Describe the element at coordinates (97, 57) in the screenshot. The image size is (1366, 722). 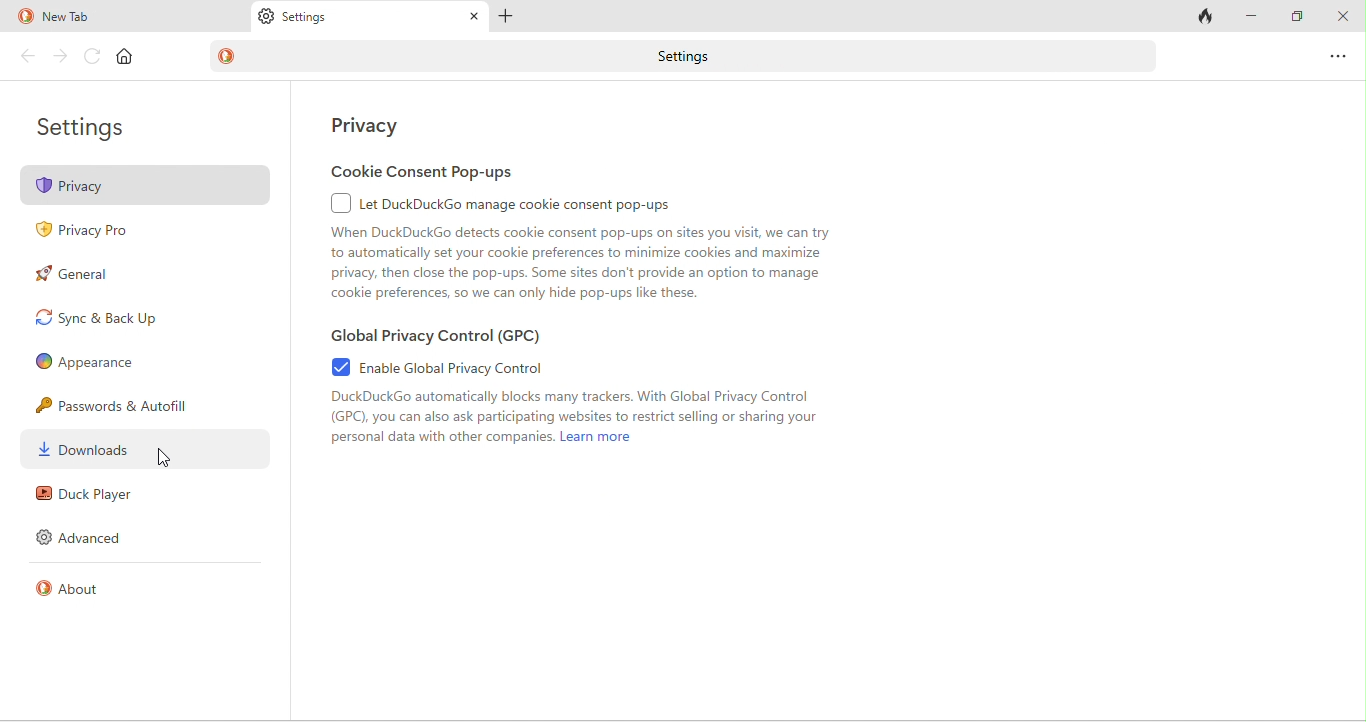
I see `reload` at that location.